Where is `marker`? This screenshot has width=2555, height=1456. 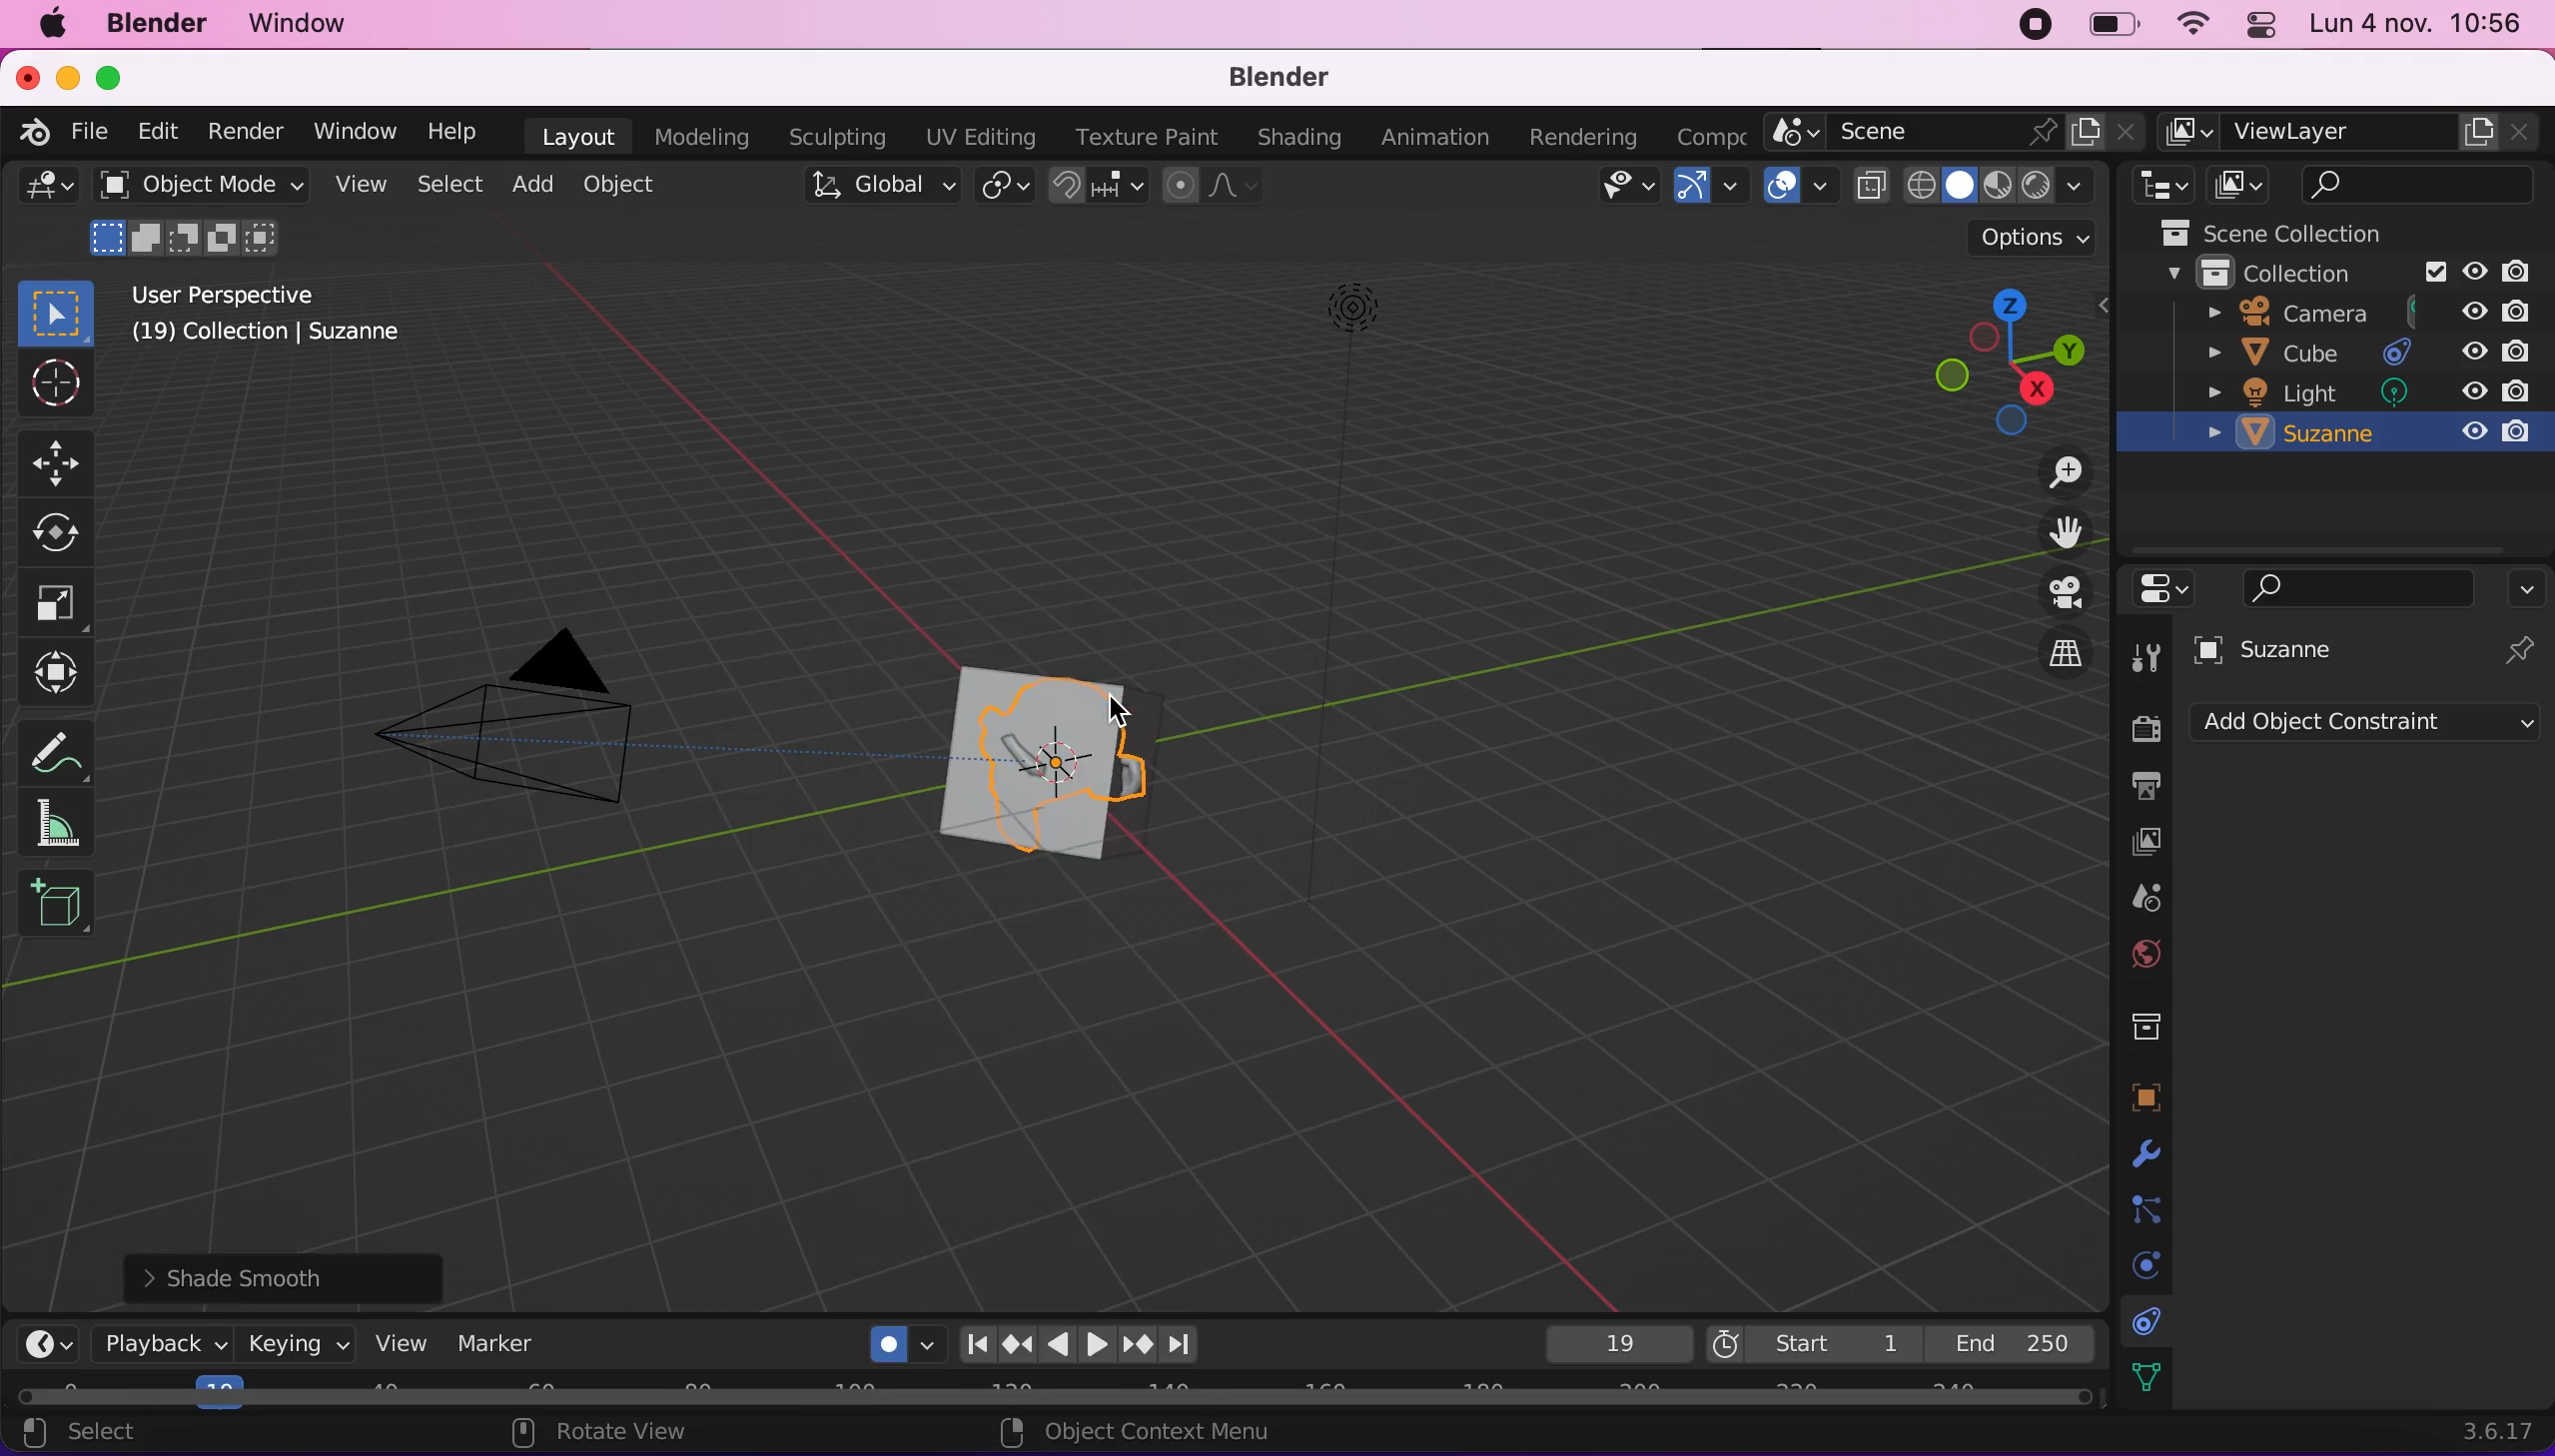
marker is located at coordinates (513, 1341).